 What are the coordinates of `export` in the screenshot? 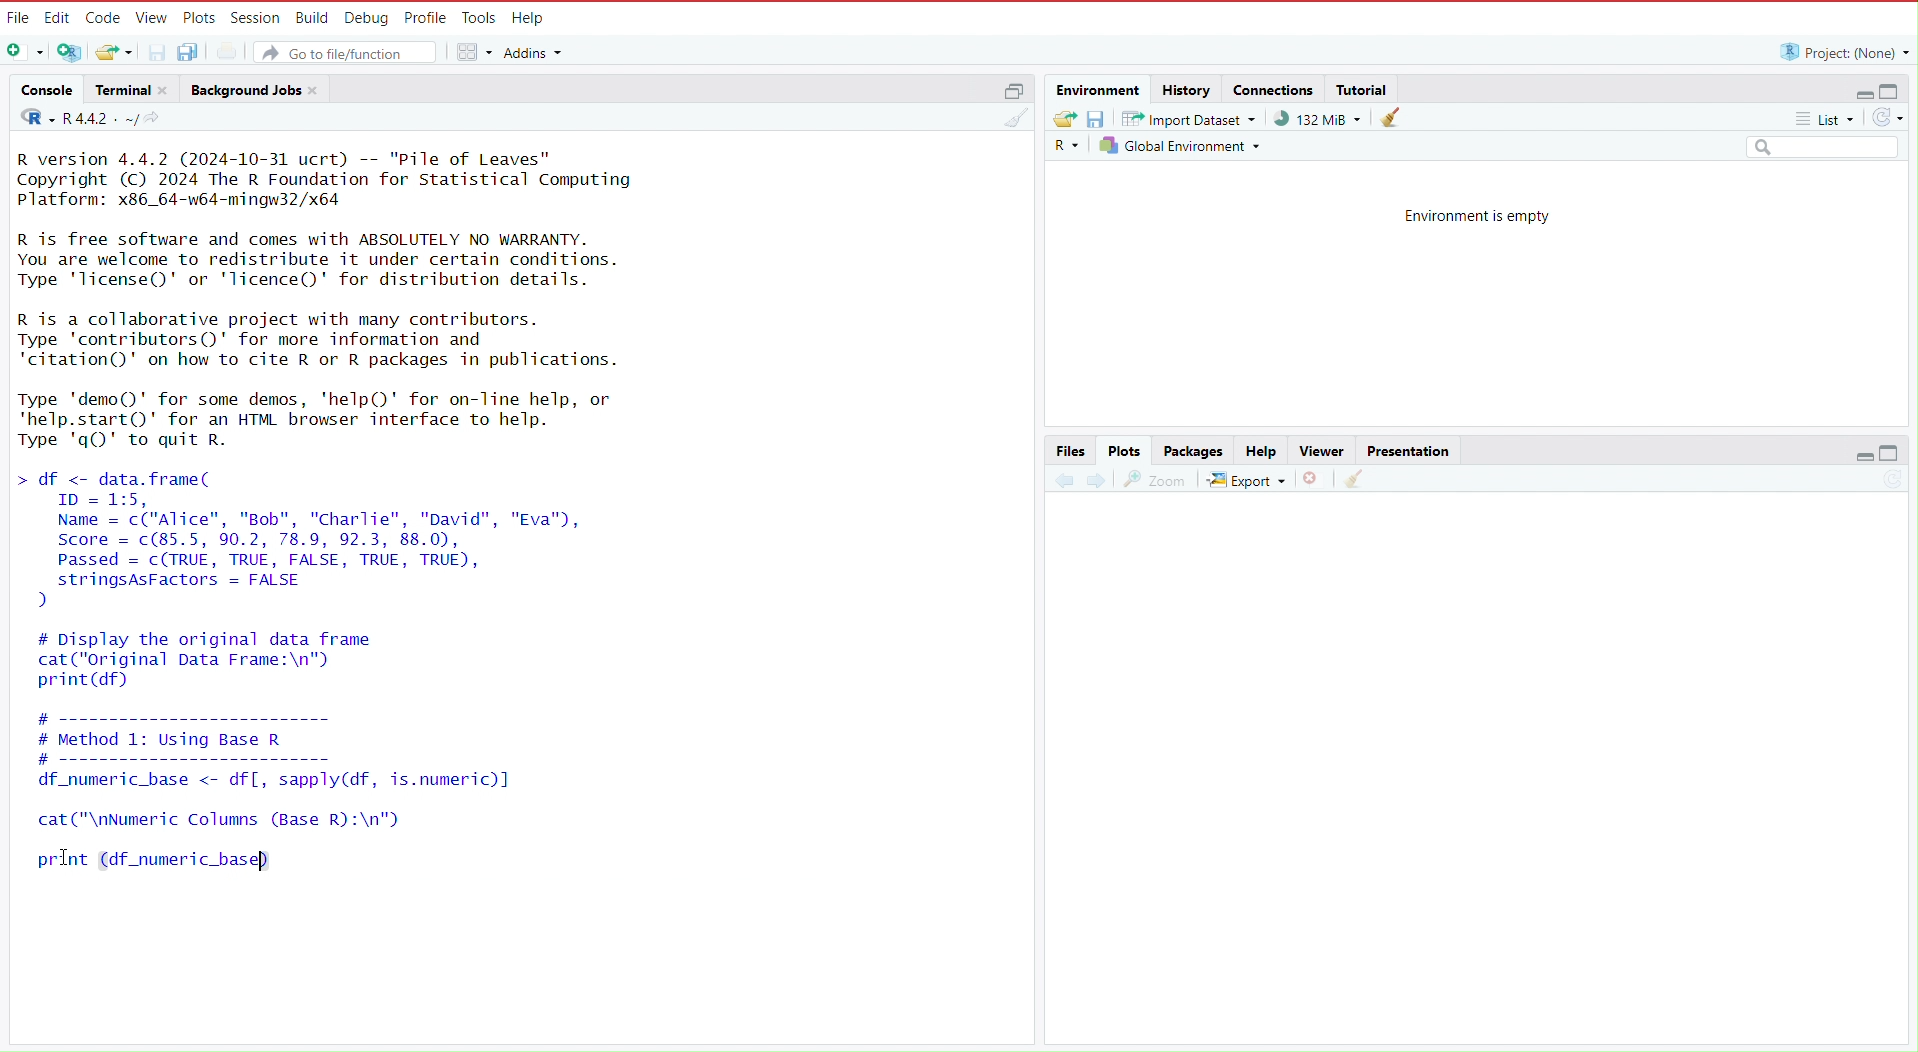 It's located at (1247, 479).